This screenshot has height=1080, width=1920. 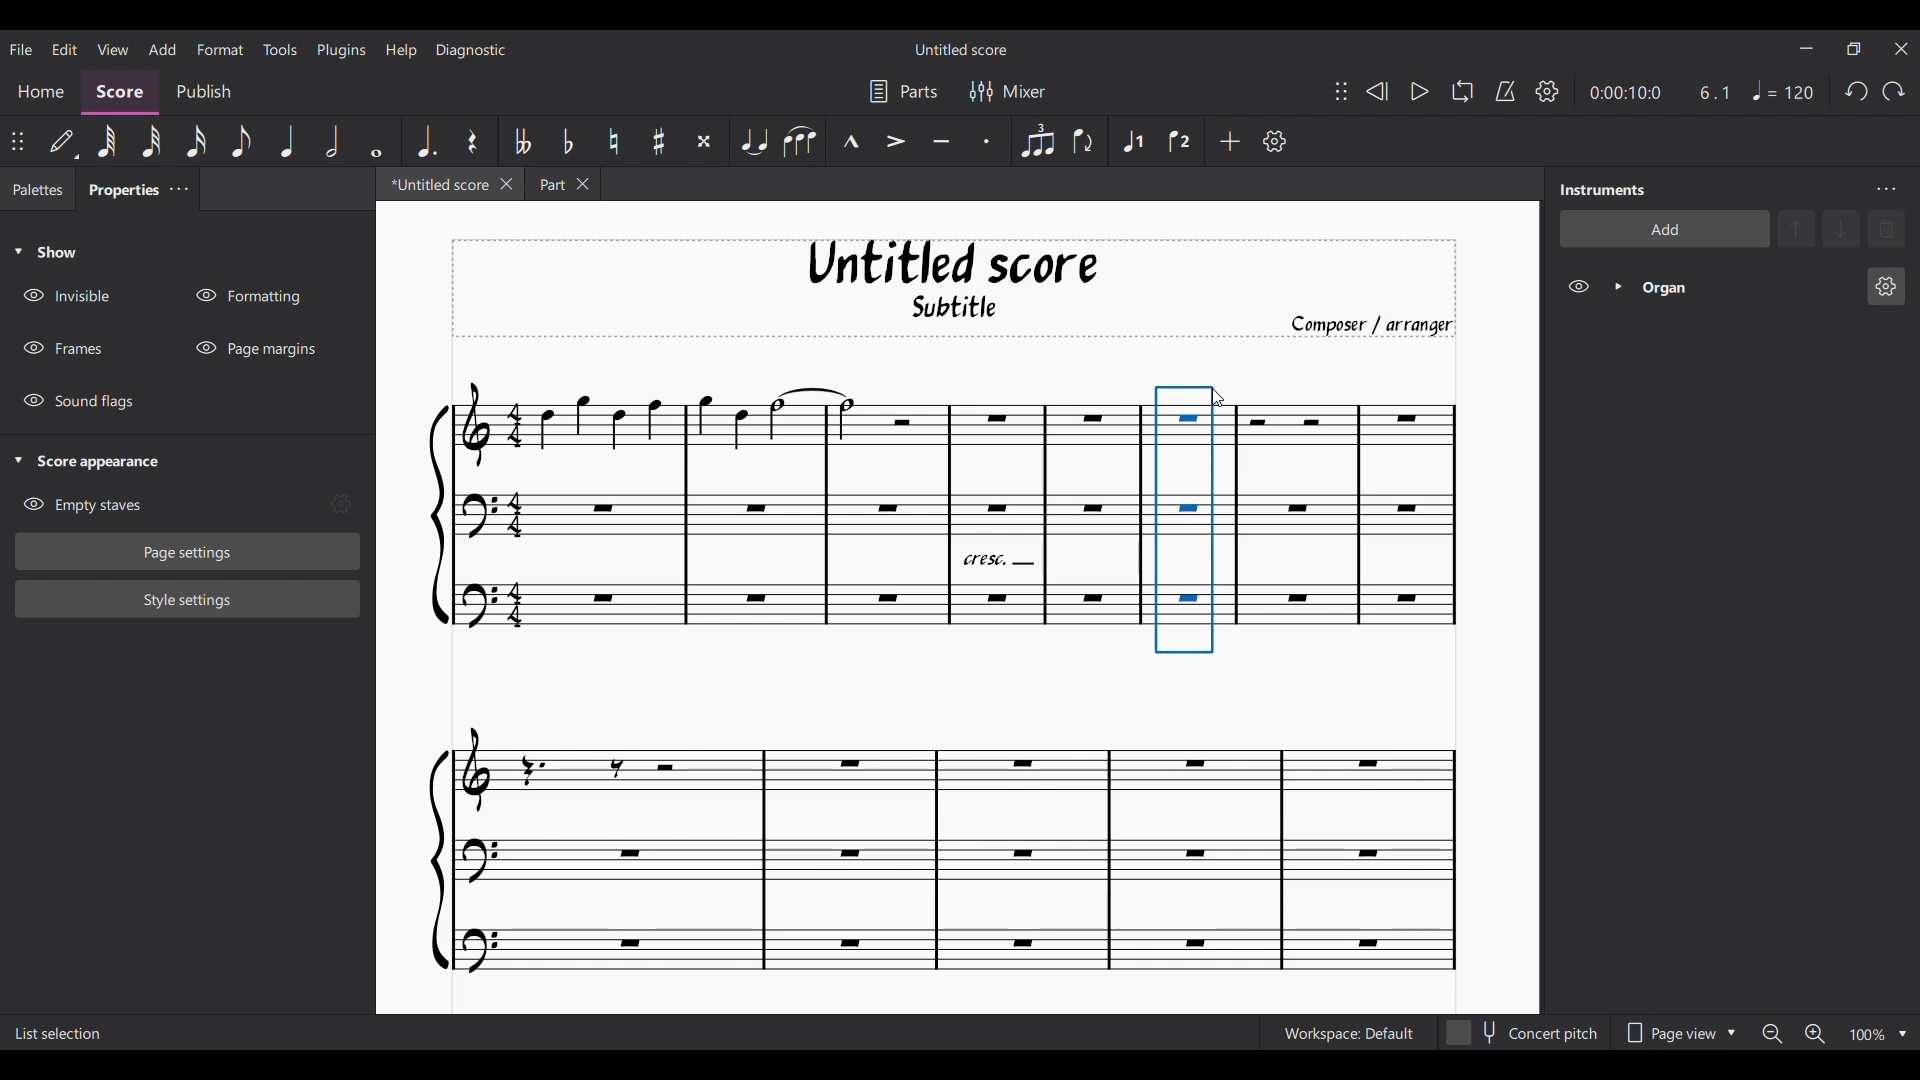 What do you see at coordinates (799, 141) in the screenshot?
I see `Slur` at bounding box center [799, 141].